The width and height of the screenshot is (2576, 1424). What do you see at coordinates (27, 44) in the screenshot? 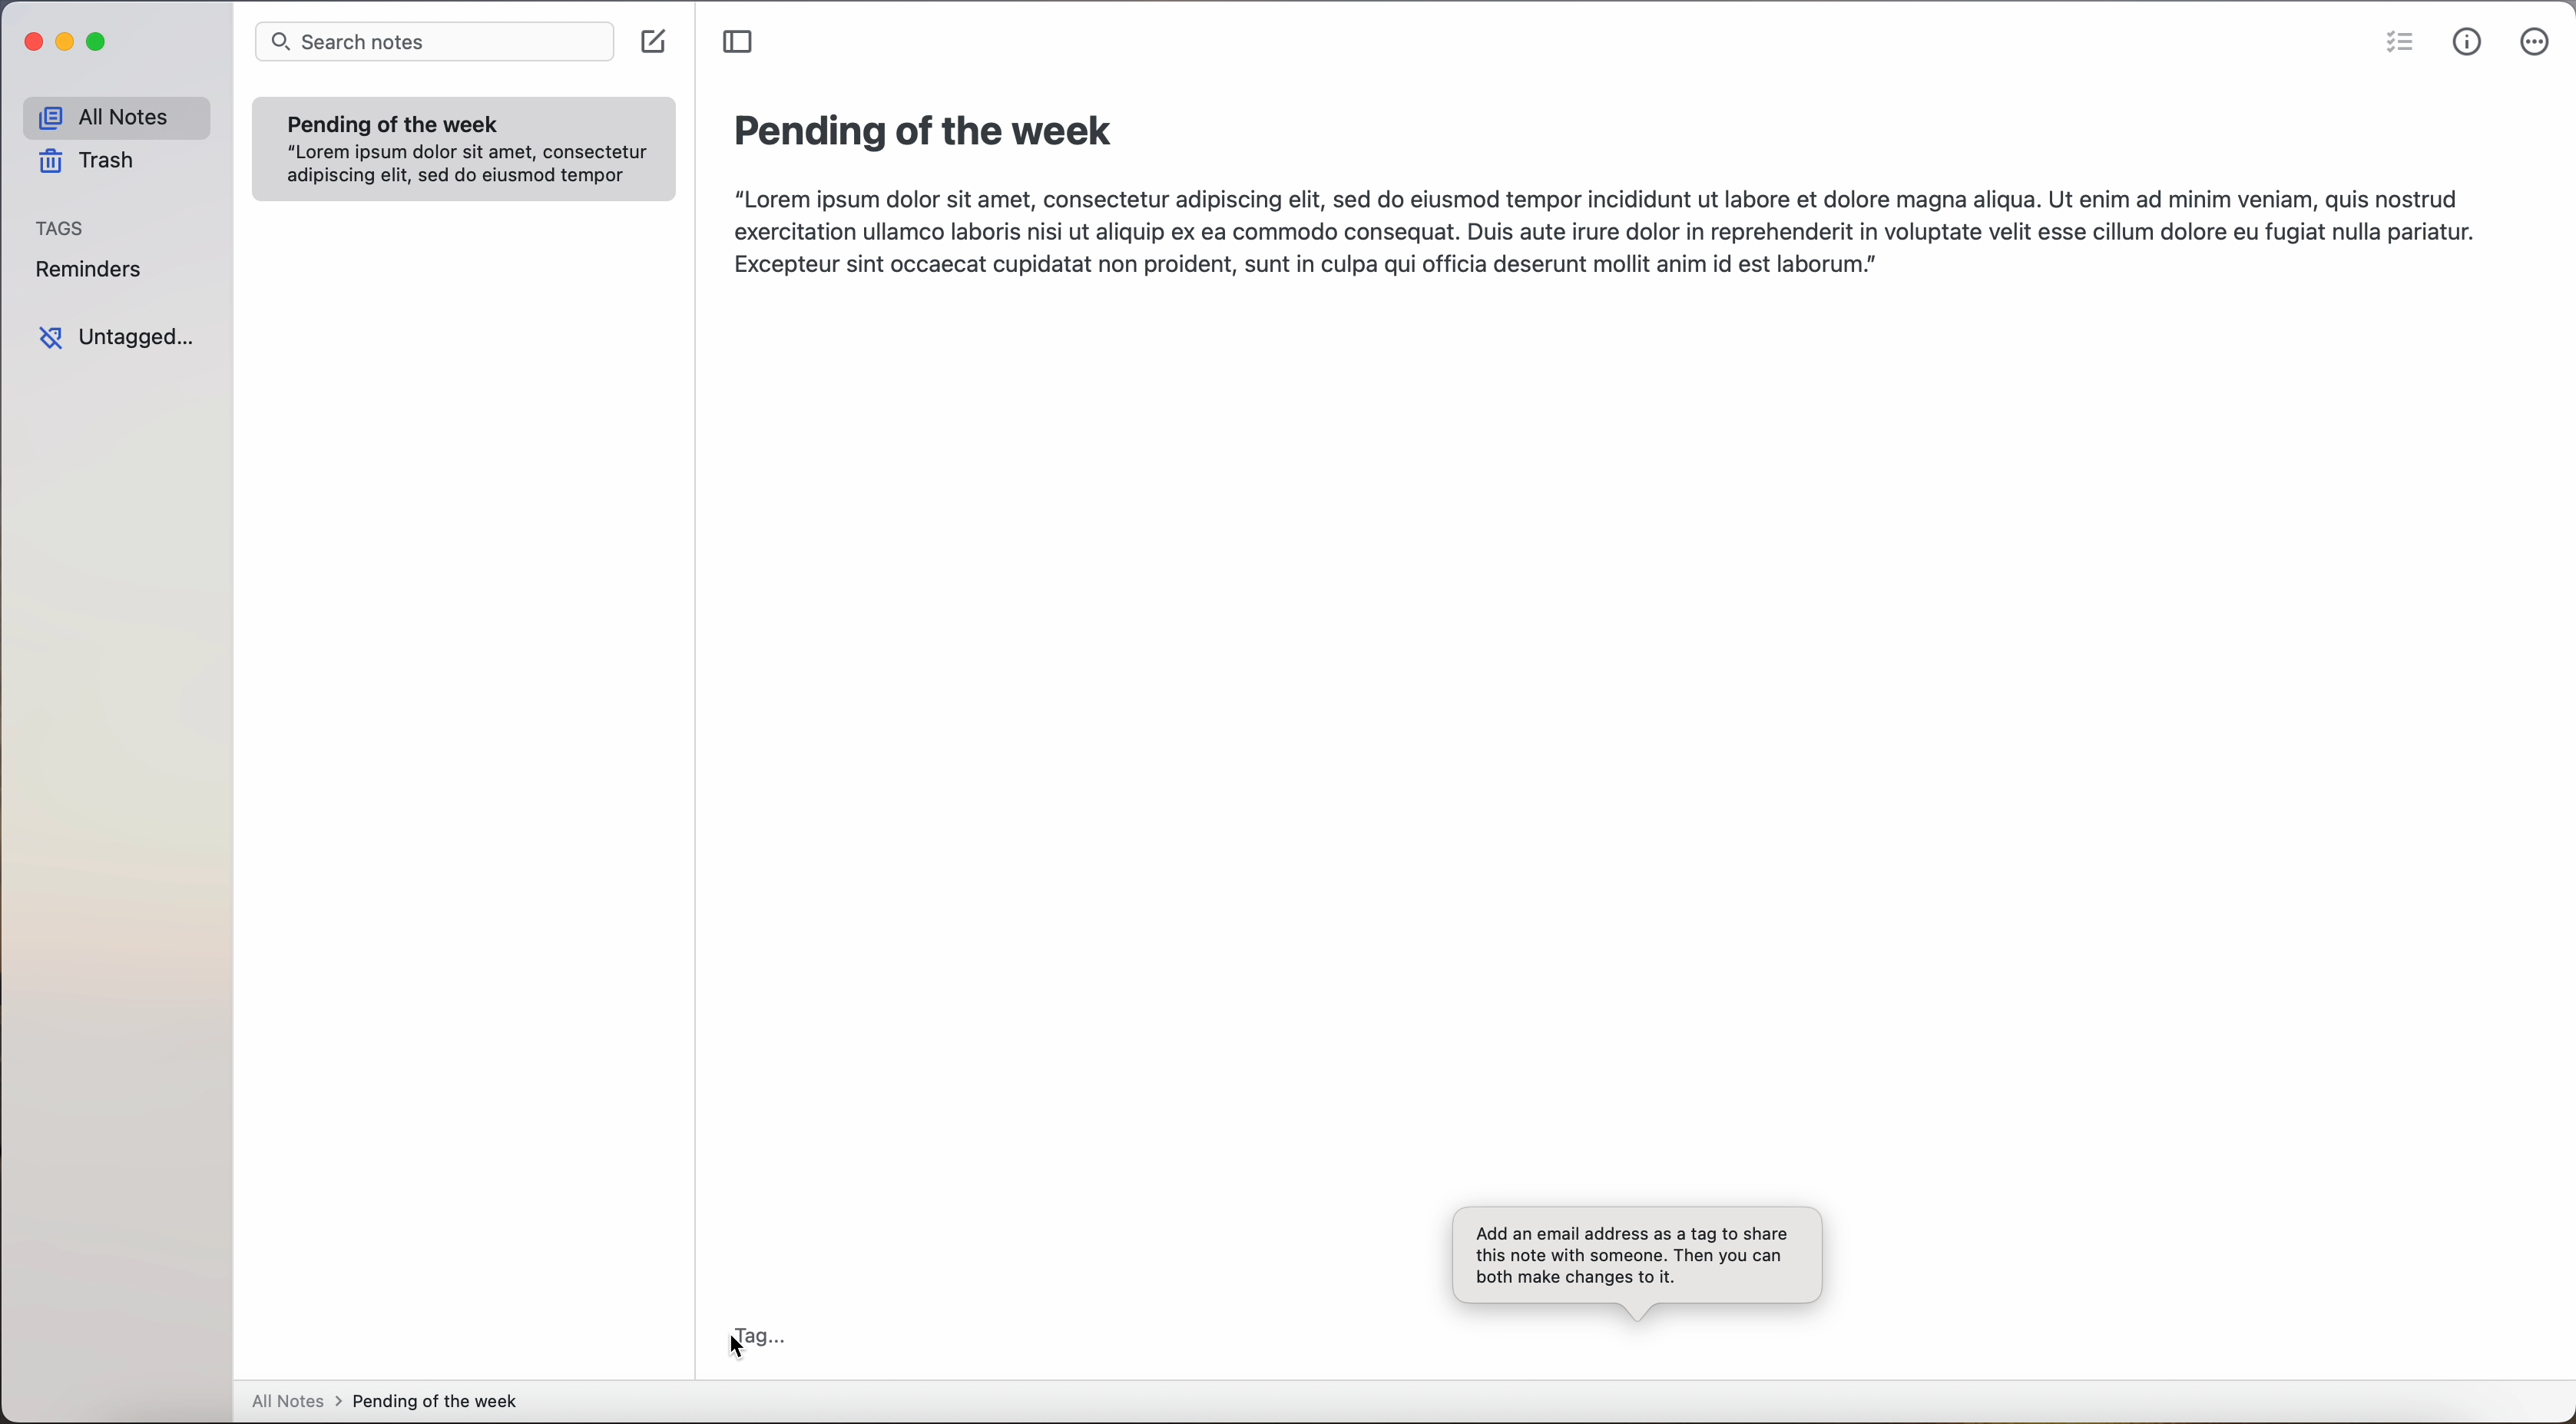
I see `close app` at bounding box center [27, 44].